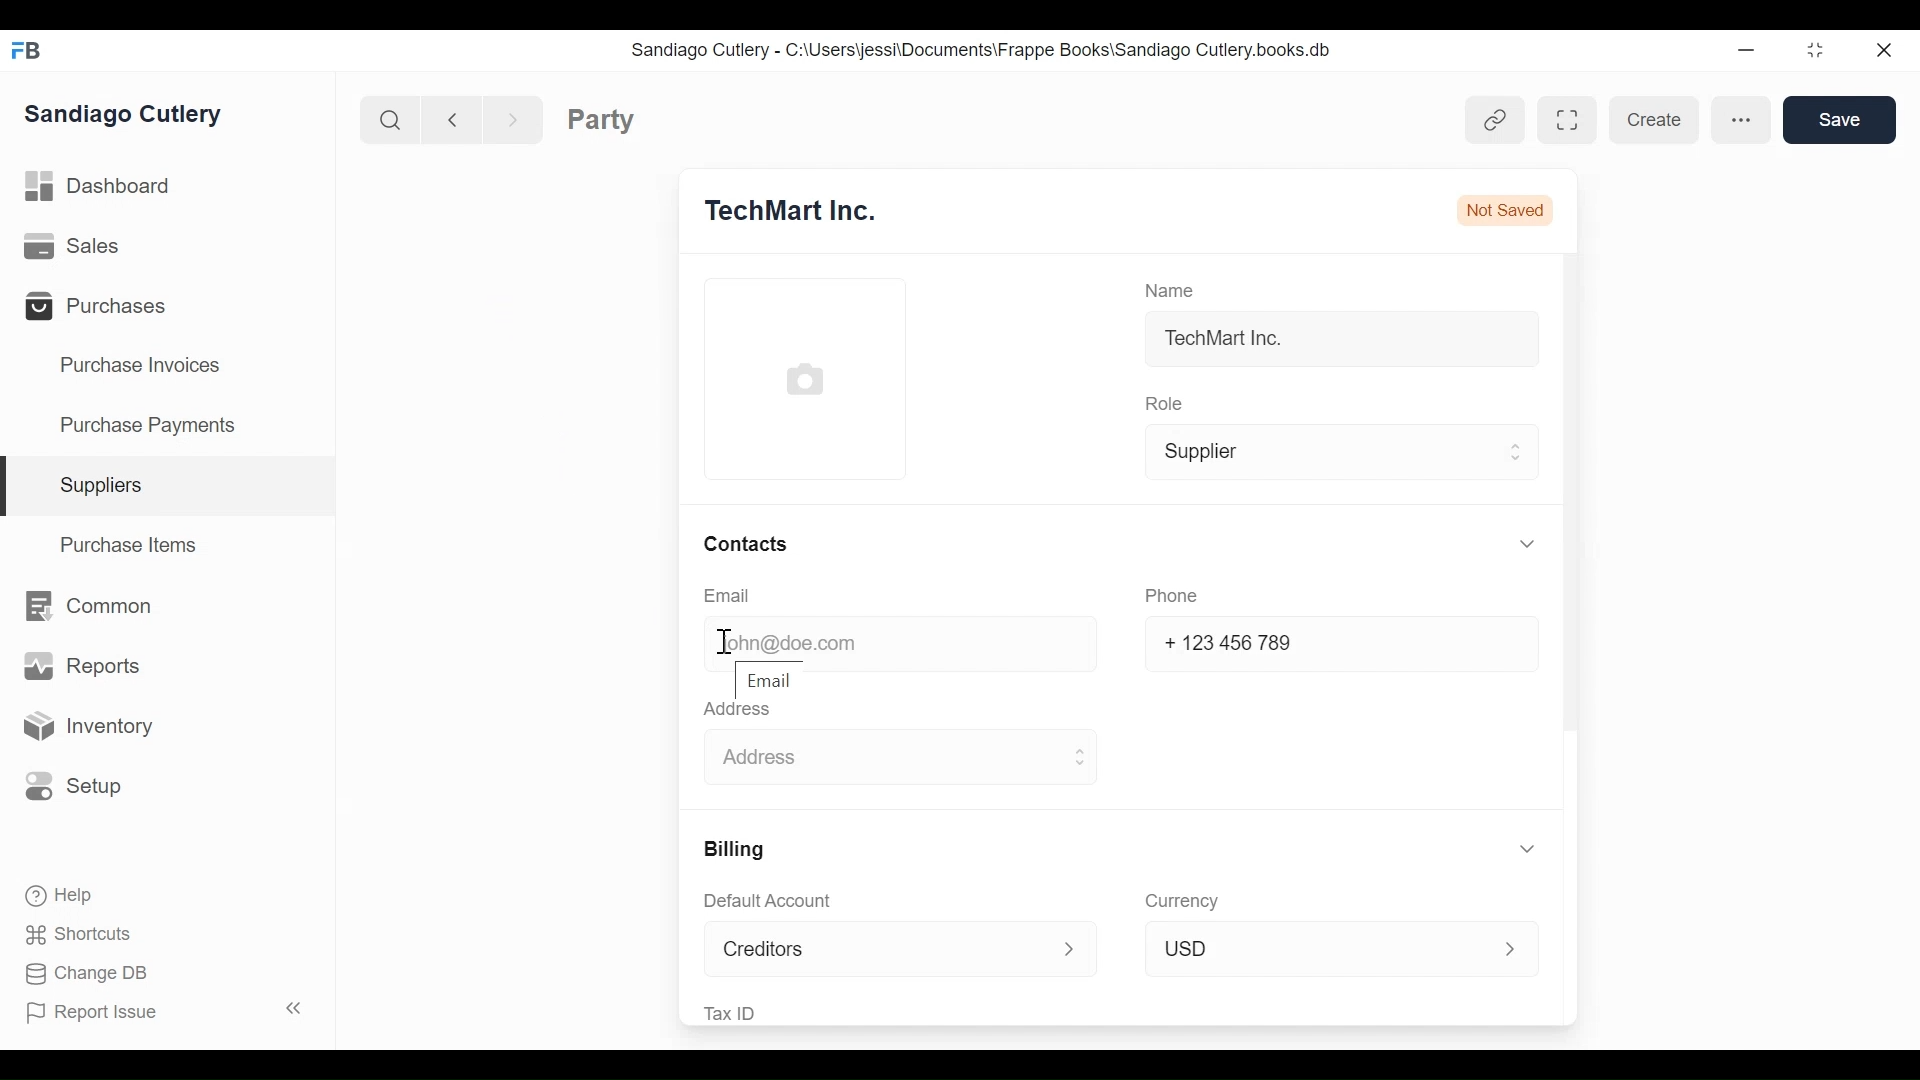 This screenshot has width=1920, height=1080. Describe the element at coordinates (1886, 54) in the screenshot. I see `close` at that location.